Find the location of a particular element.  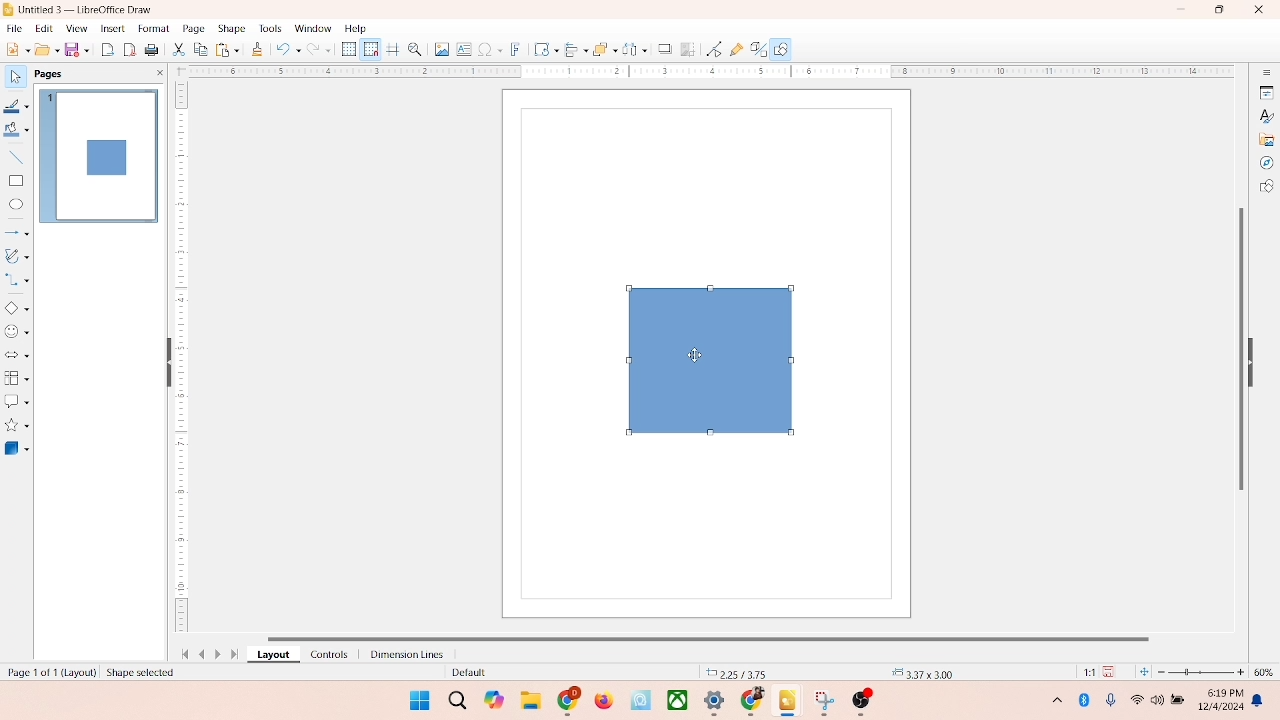

image is located at coordinates (439, 49).